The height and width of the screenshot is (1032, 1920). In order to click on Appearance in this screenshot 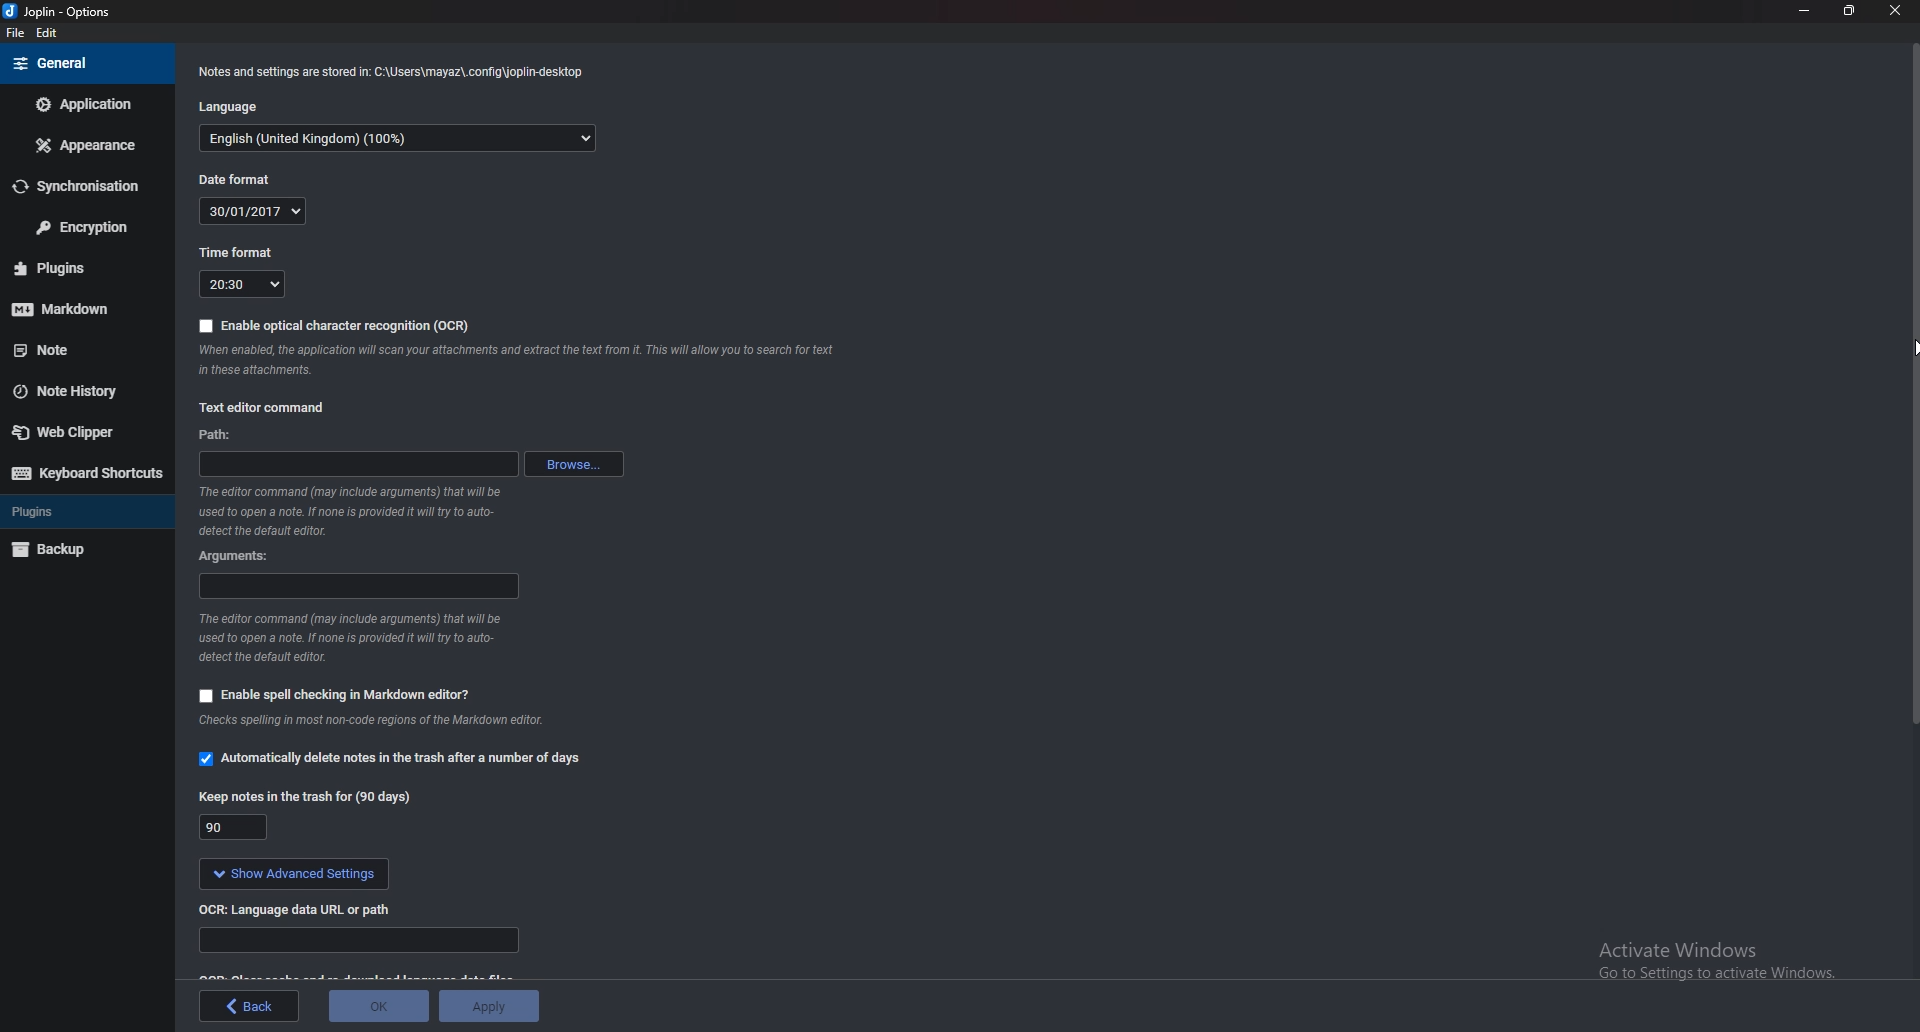, I will do `click(86, 145)`.